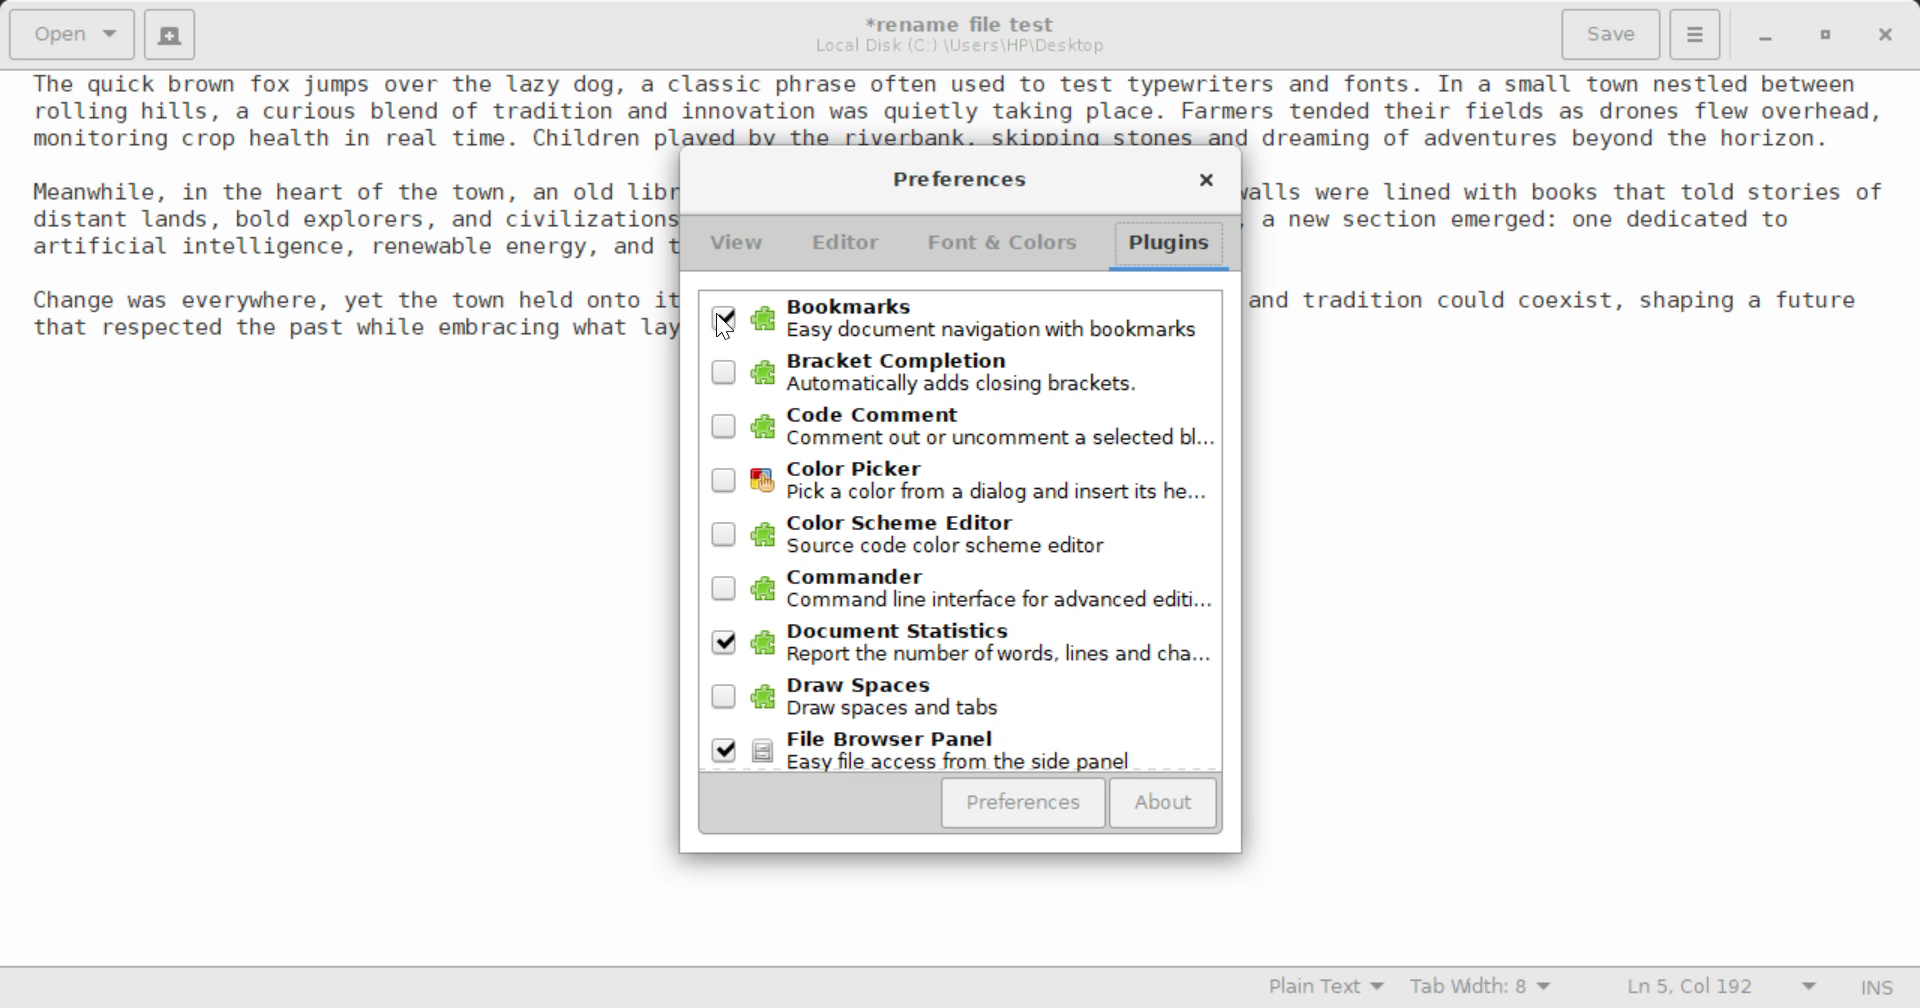  What do you see at coordinates (168, 32) in the screenshot?
I see `Create New Document` at bounding box center [168, 32].